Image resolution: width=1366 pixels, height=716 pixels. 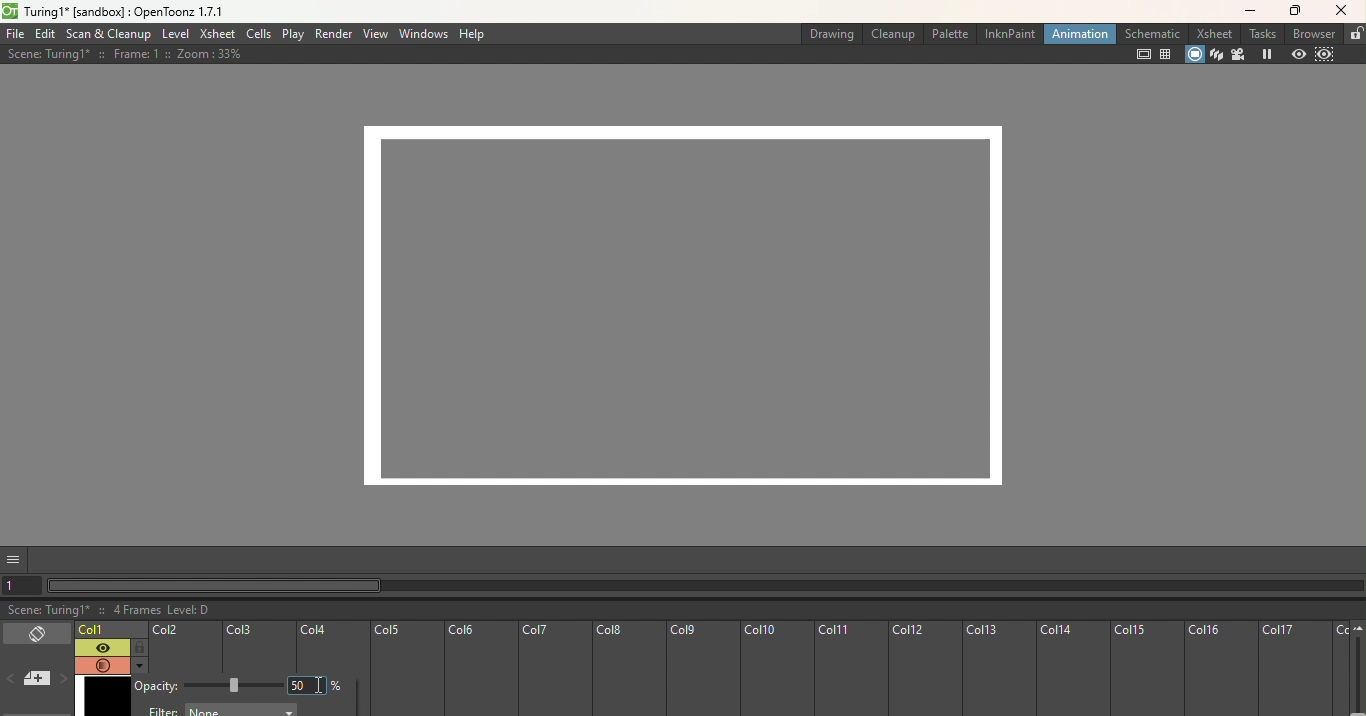 What do you see at coordinates (553, 670) in the screenshot?
I see `Col7` at bounding box center [553, 670].